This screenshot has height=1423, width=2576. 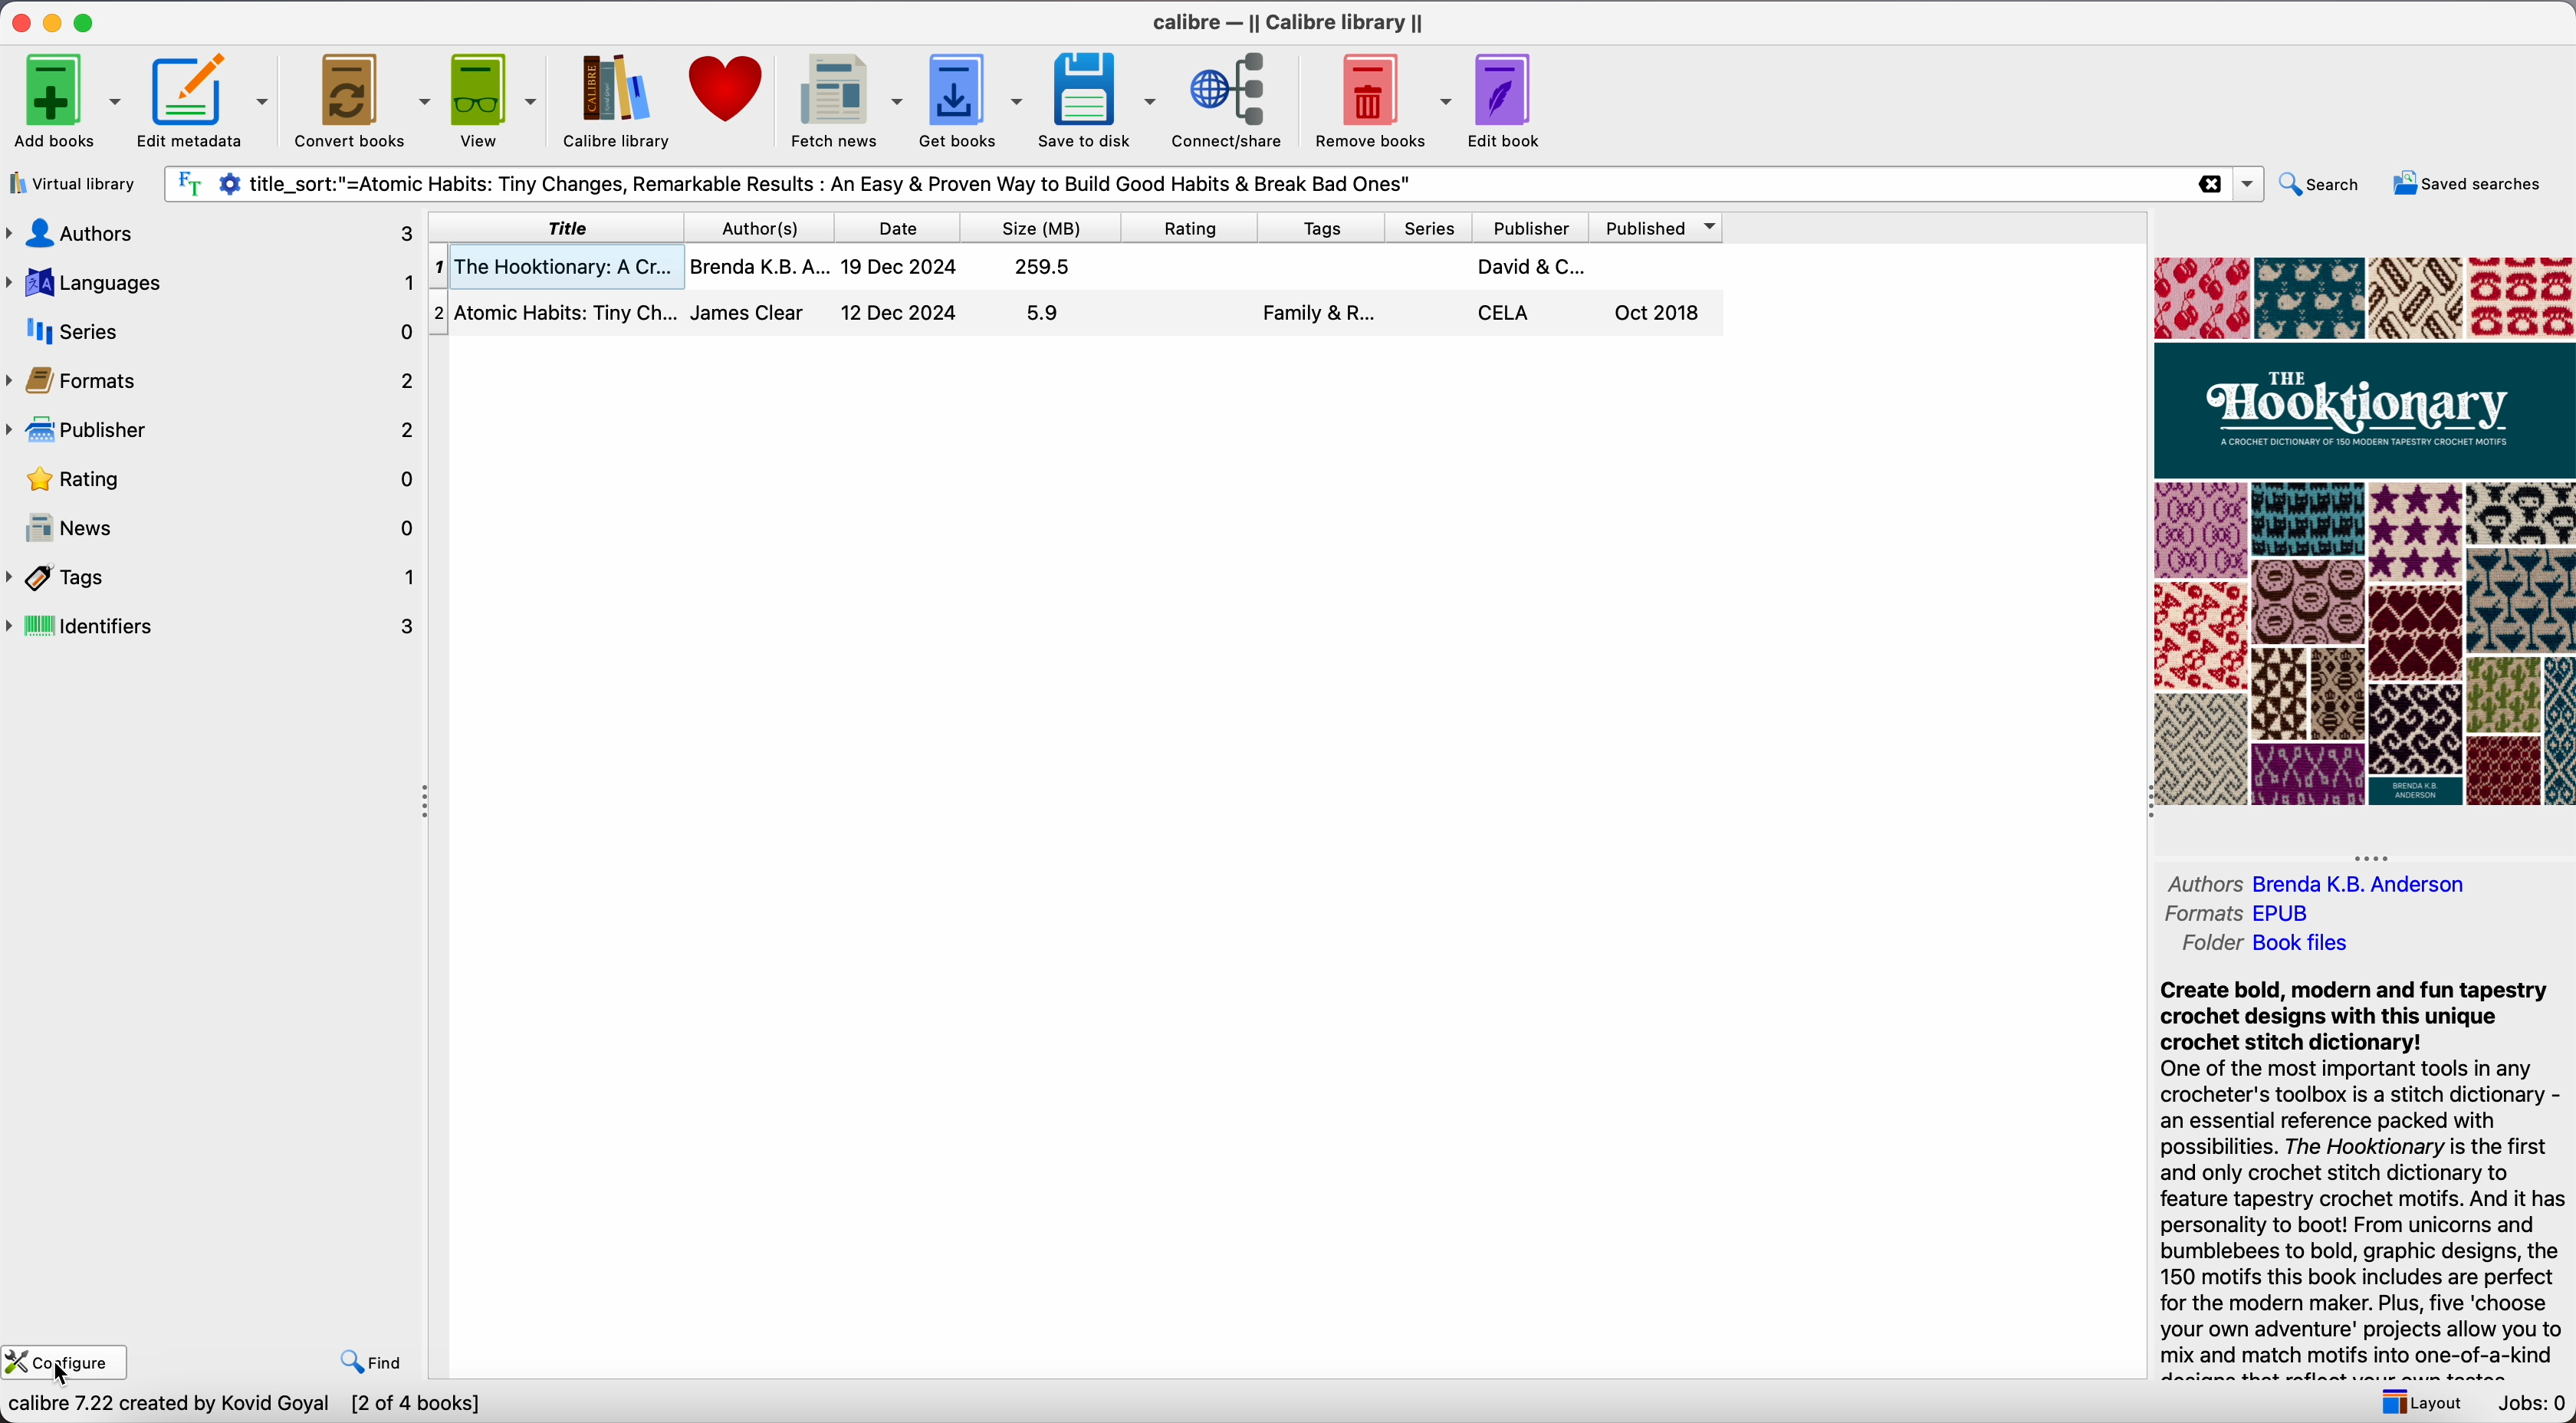 What do you see at coordinates (1164, 183) in the screenshot?
I see `search bar` at bounding box center [1164, 183].